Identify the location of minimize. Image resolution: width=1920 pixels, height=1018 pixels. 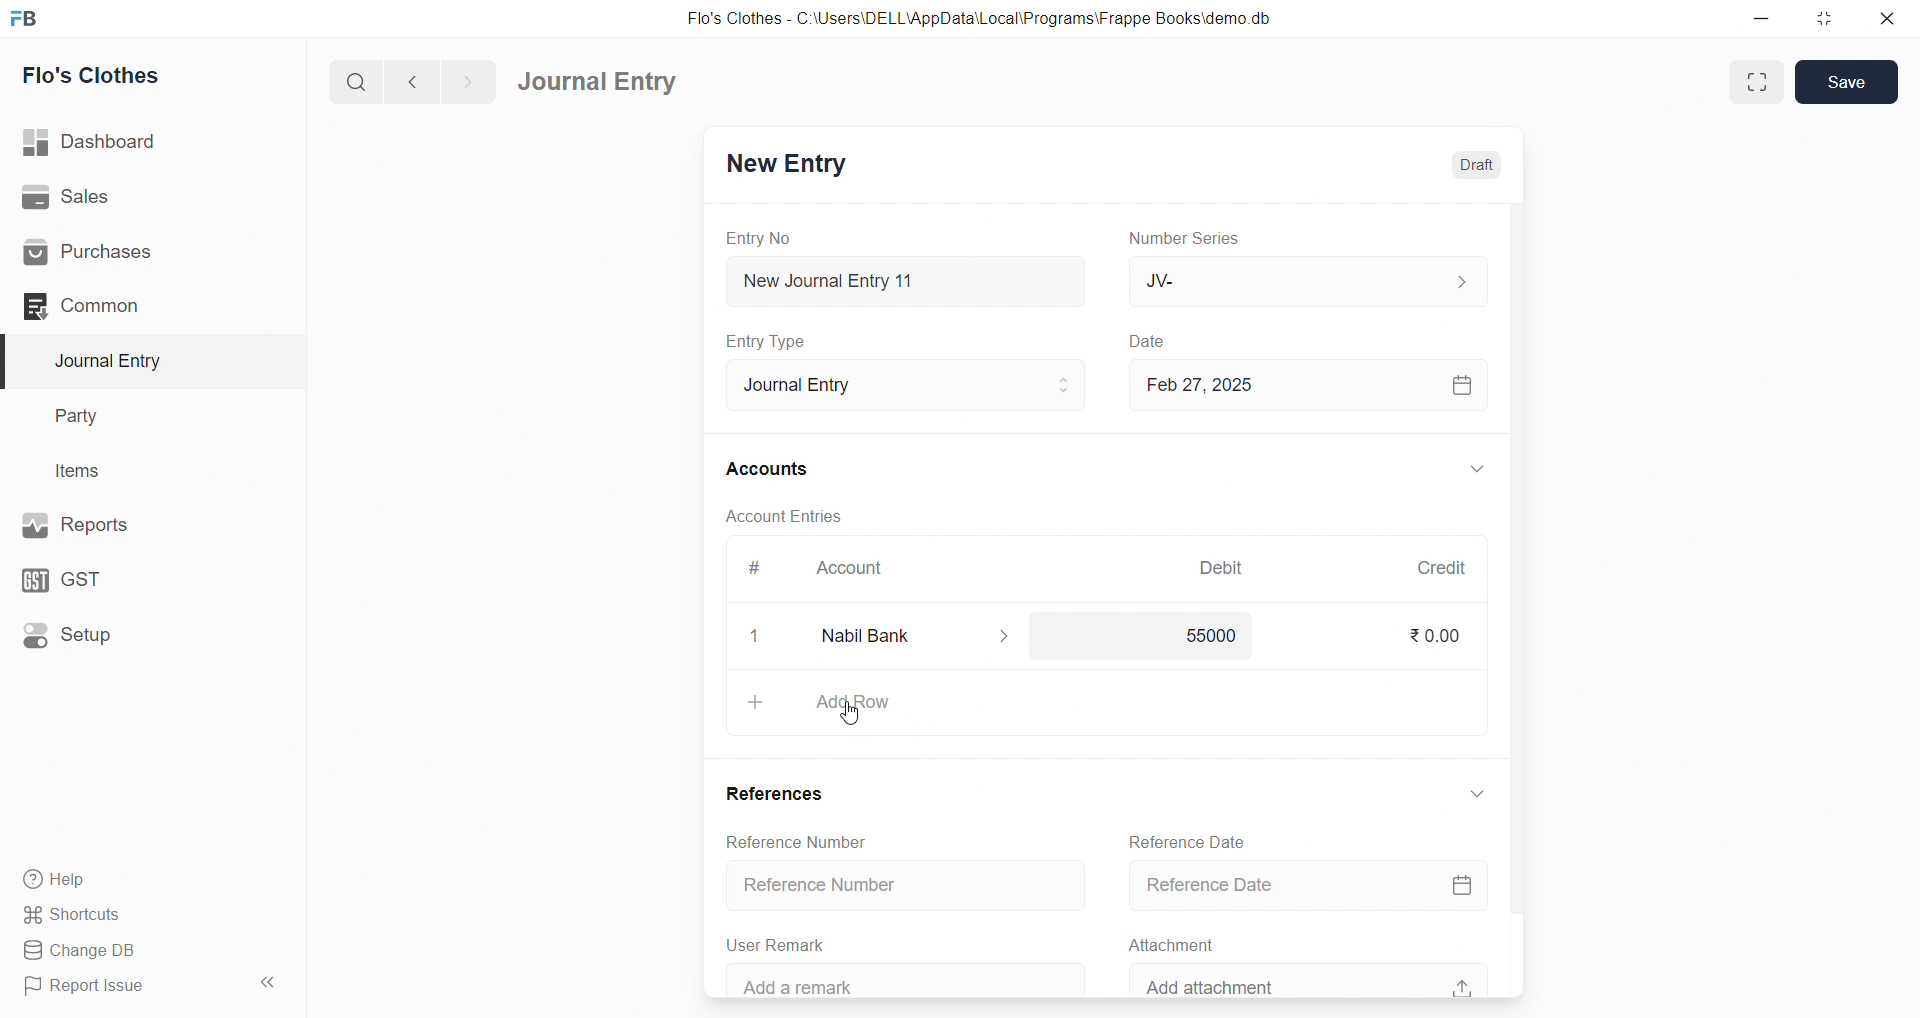
(1758, 17).